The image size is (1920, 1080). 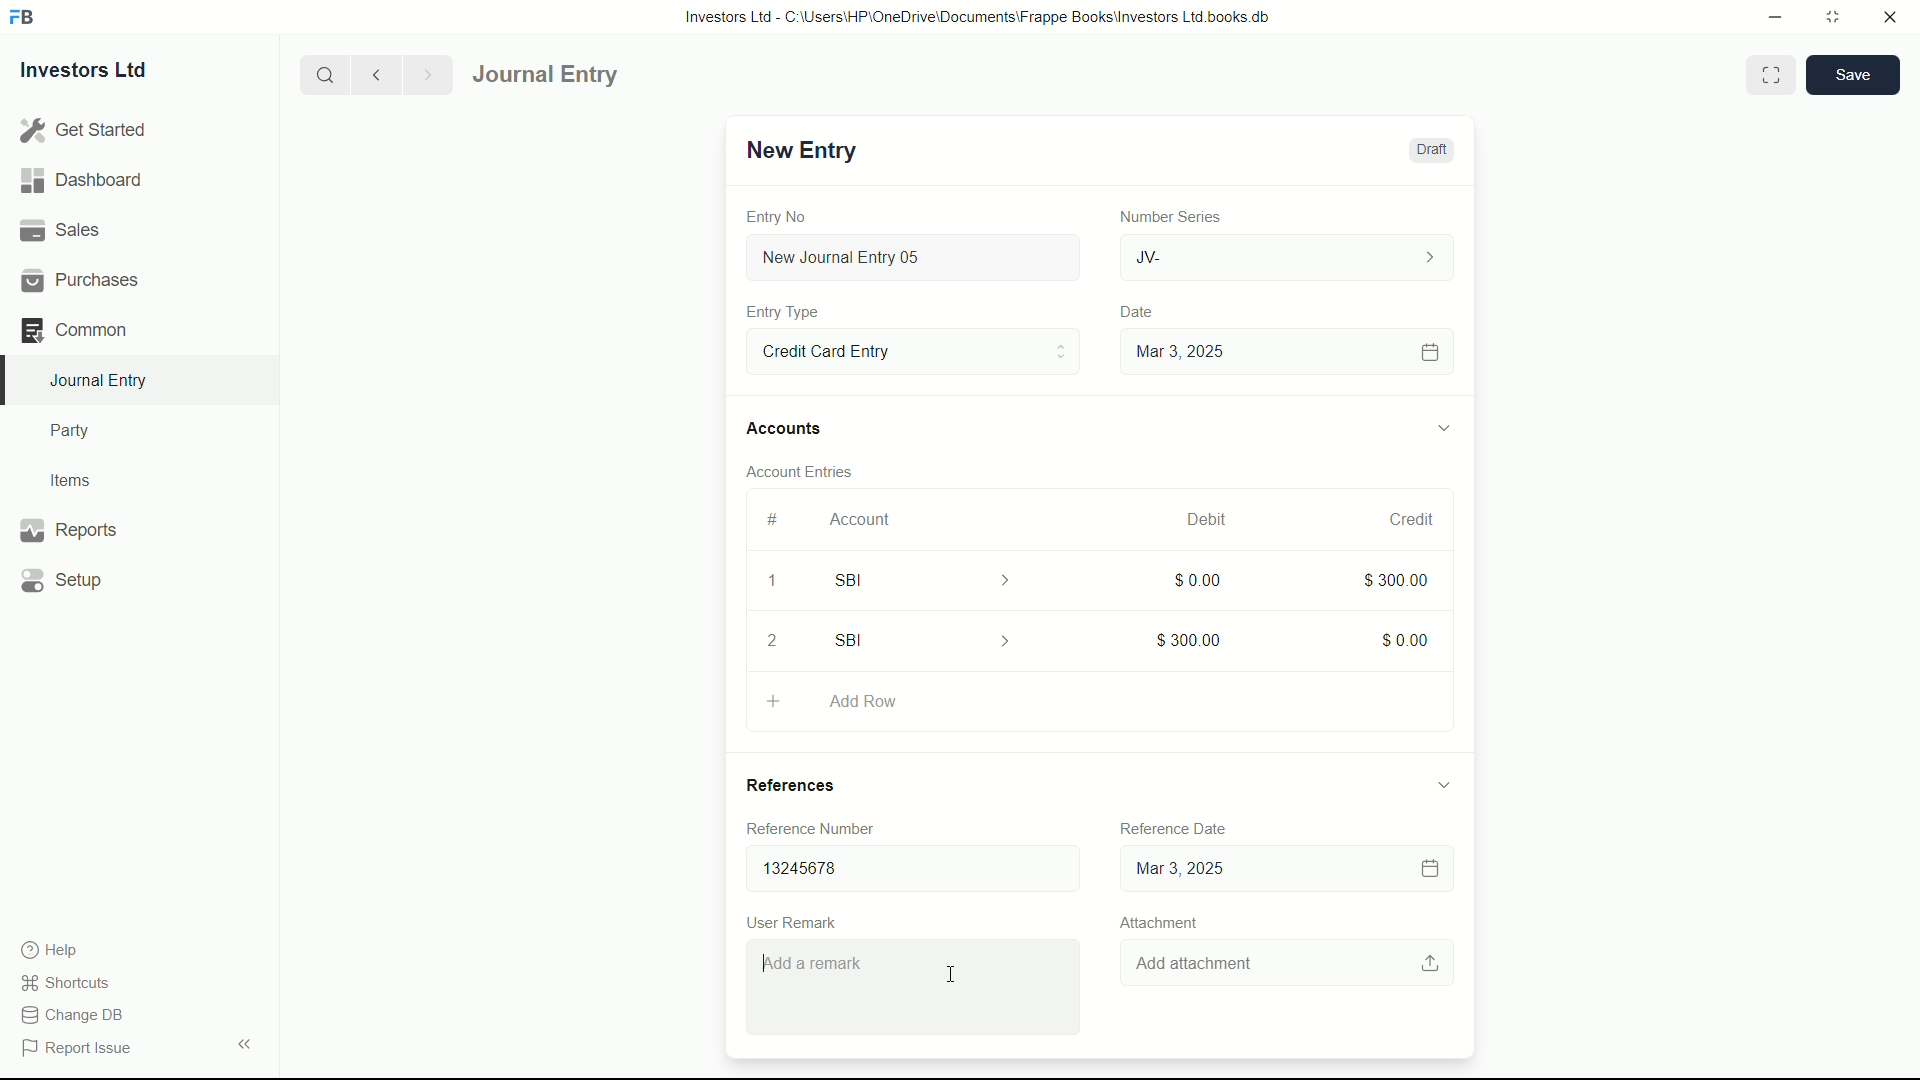 What do you see at coordinates (1170, 825) in the screenshot?
I see `Reference date` at bounding box center [1170, 825].